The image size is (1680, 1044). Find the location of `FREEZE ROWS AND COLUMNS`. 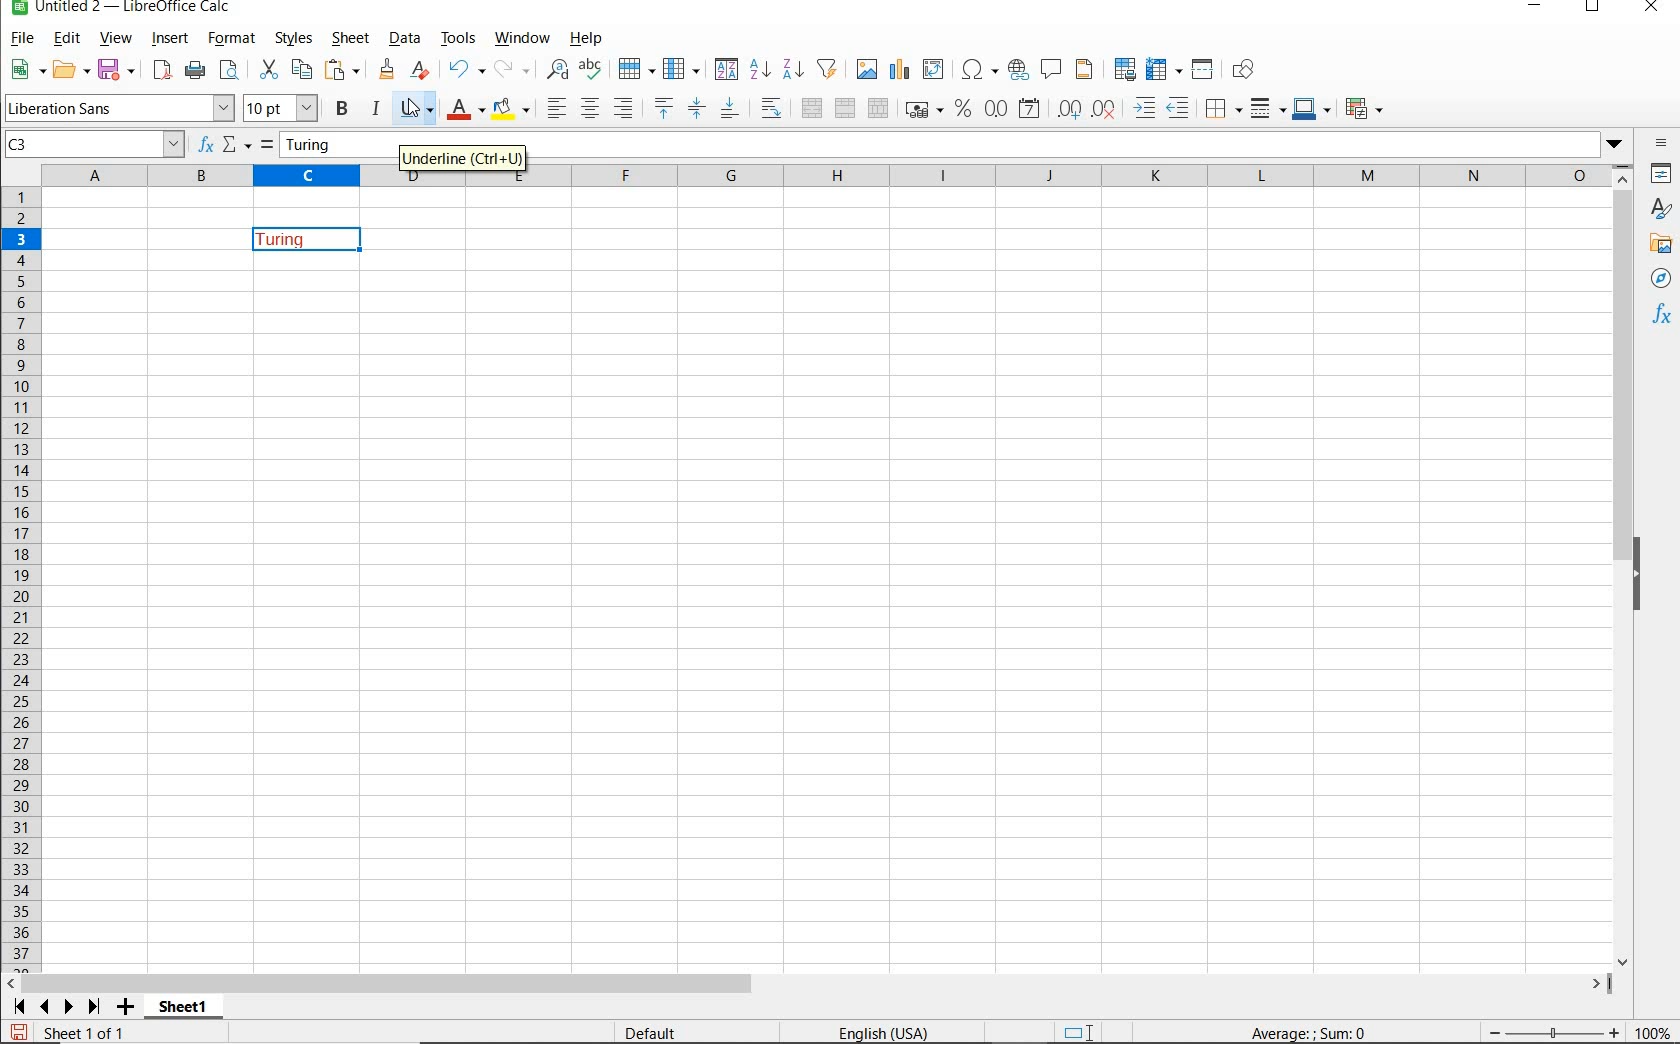

FREEZE ROWS AND COLUMNS is located at coordinates (1163, 72).